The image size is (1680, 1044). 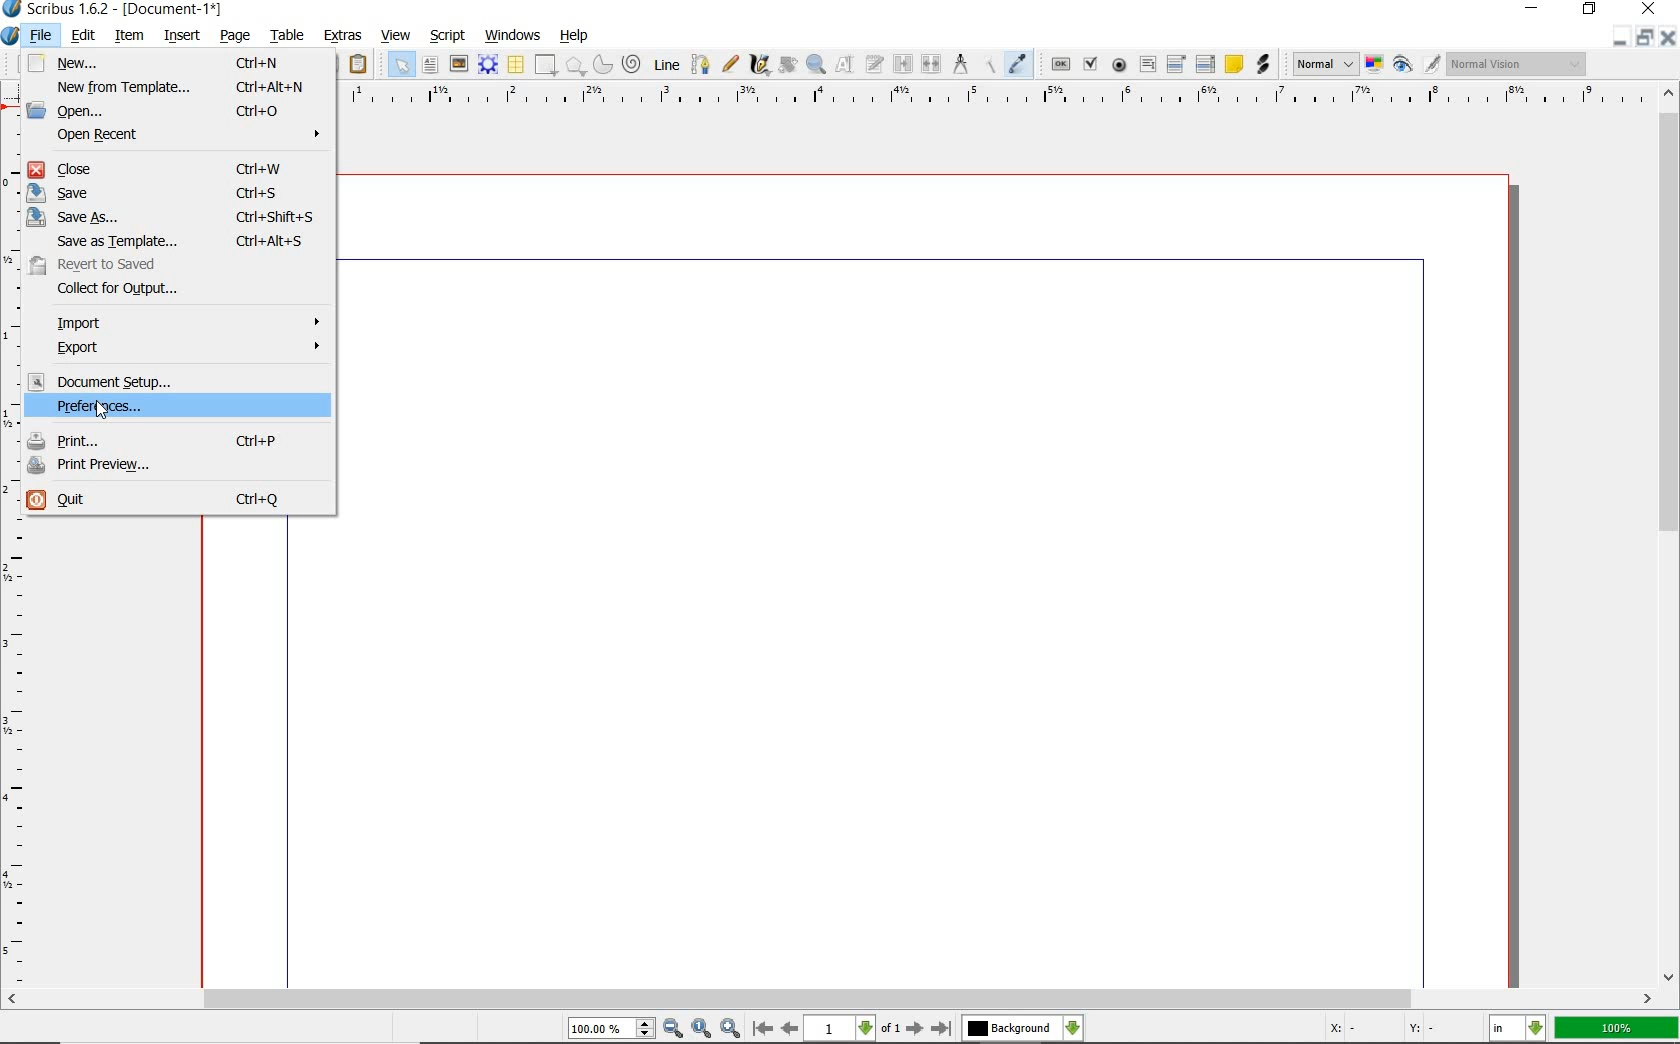 What do you see at coordinates (575, 37) in the screenshot?
I see `help` at bounding box center [575, 37].